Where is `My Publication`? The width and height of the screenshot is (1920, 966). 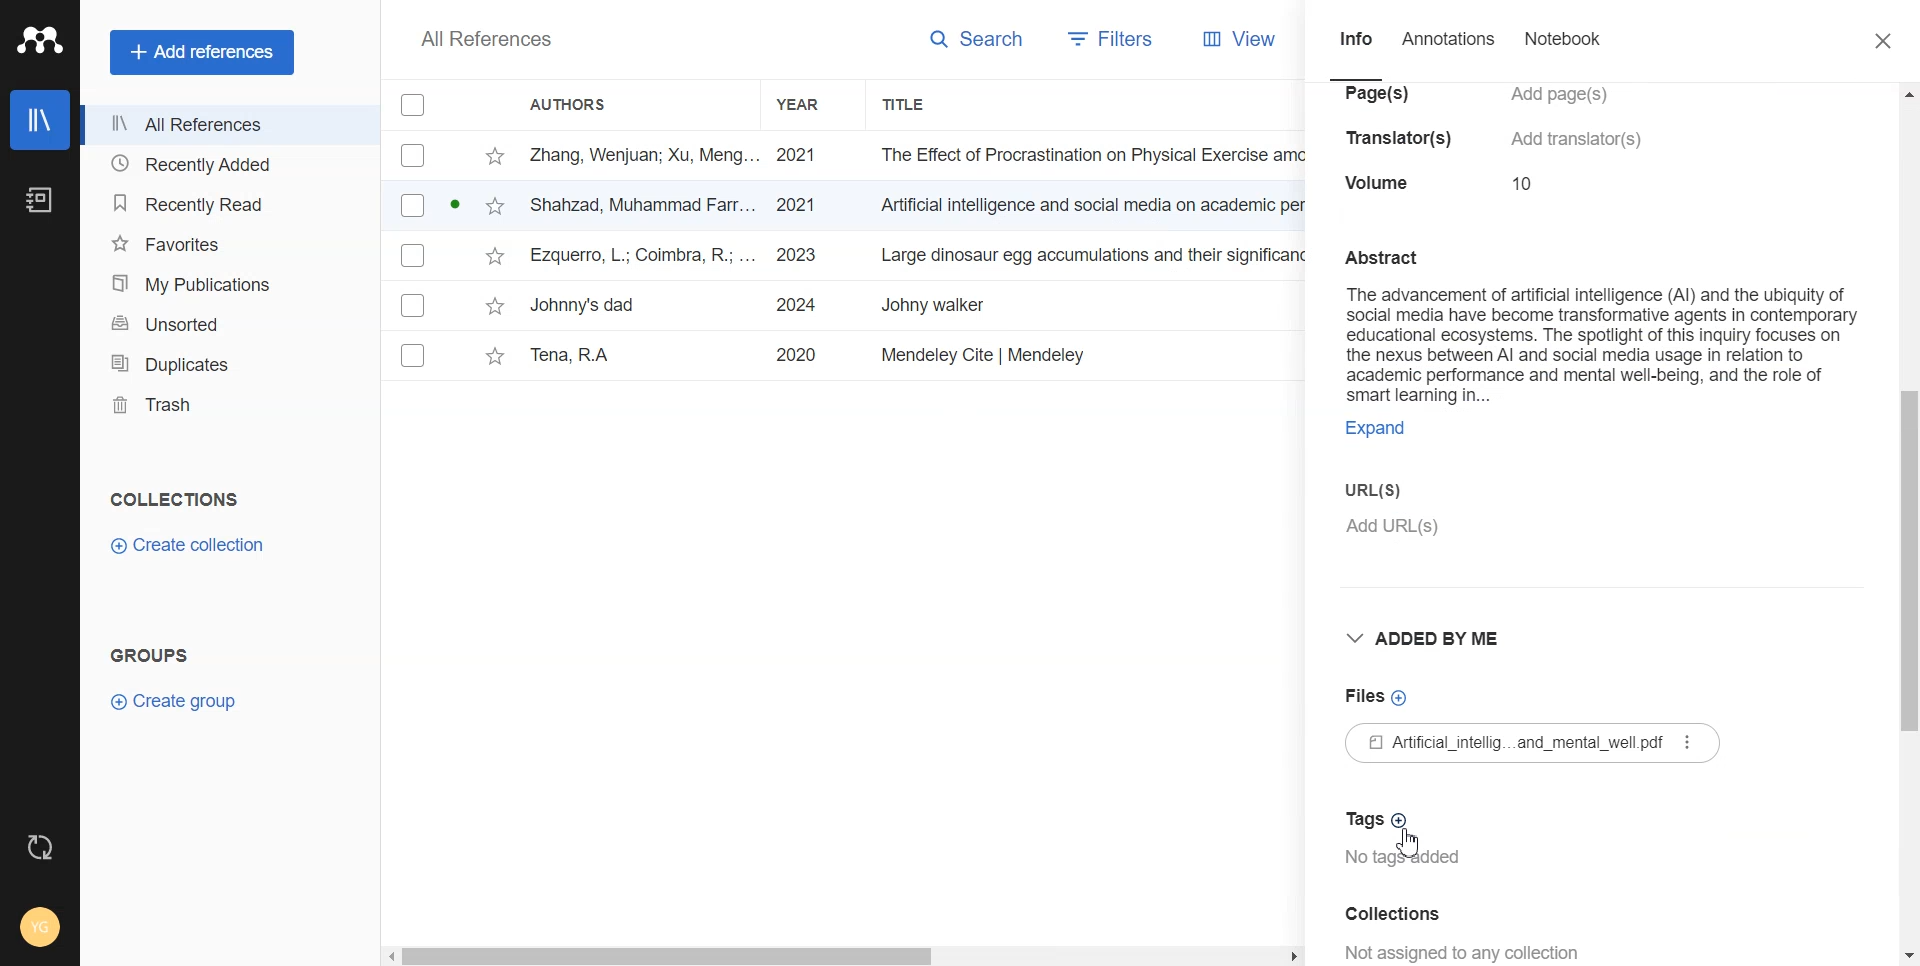
My Publication is located at coordinates (226, 280).